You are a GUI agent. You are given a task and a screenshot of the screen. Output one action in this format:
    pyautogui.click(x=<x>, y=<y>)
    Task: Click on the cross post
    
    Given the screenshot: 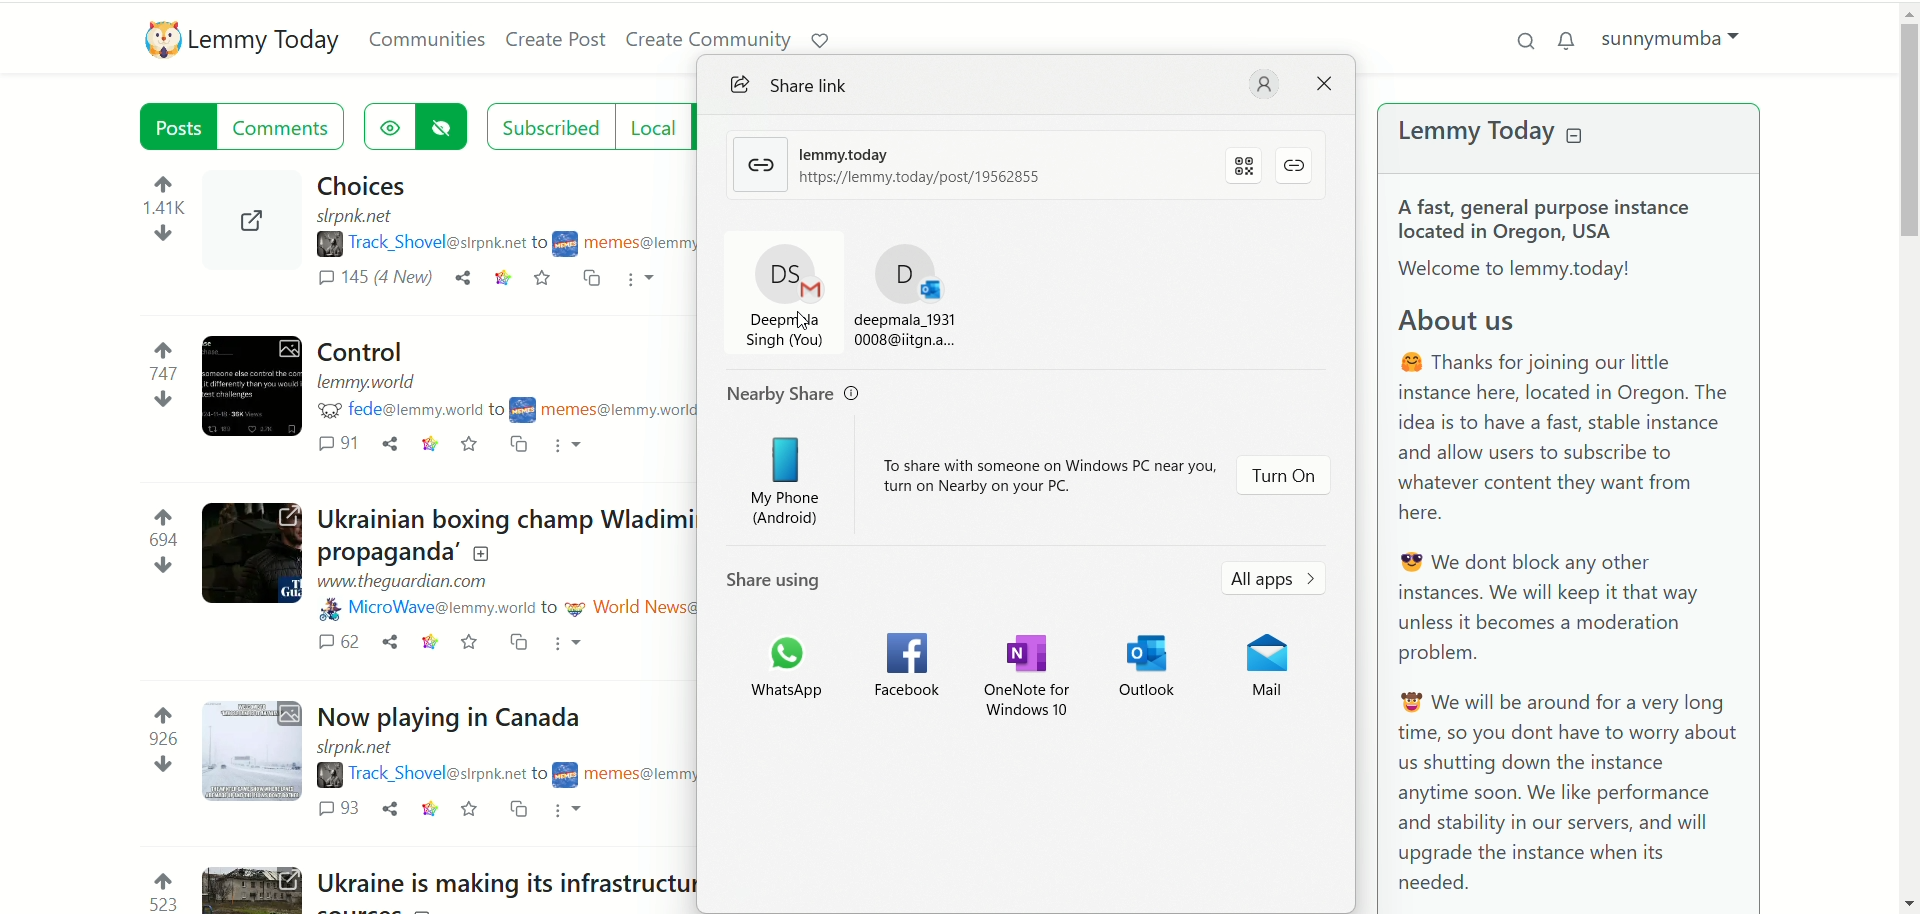 What is the action you would take?
    pyautogui.click(x=515, y=810)
    